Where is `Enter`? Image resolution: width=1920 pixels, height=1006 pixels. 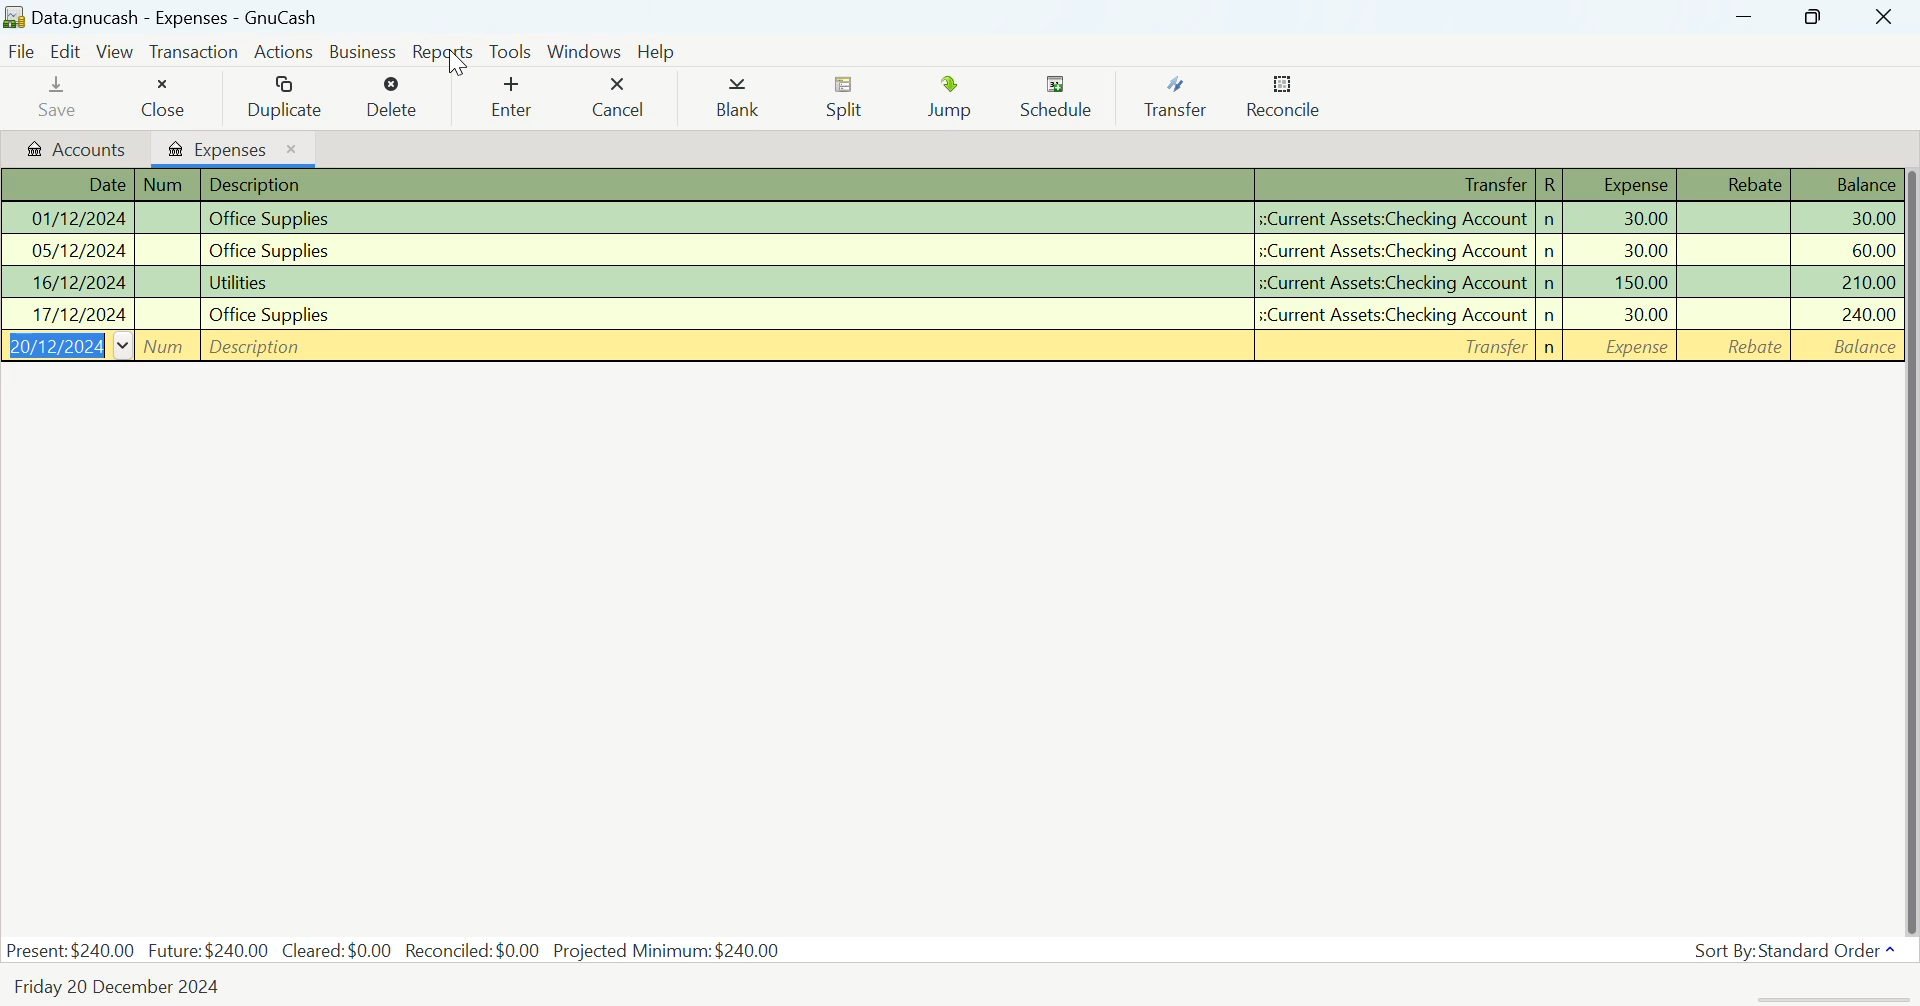 Enter is located at coordinates (511, 98).